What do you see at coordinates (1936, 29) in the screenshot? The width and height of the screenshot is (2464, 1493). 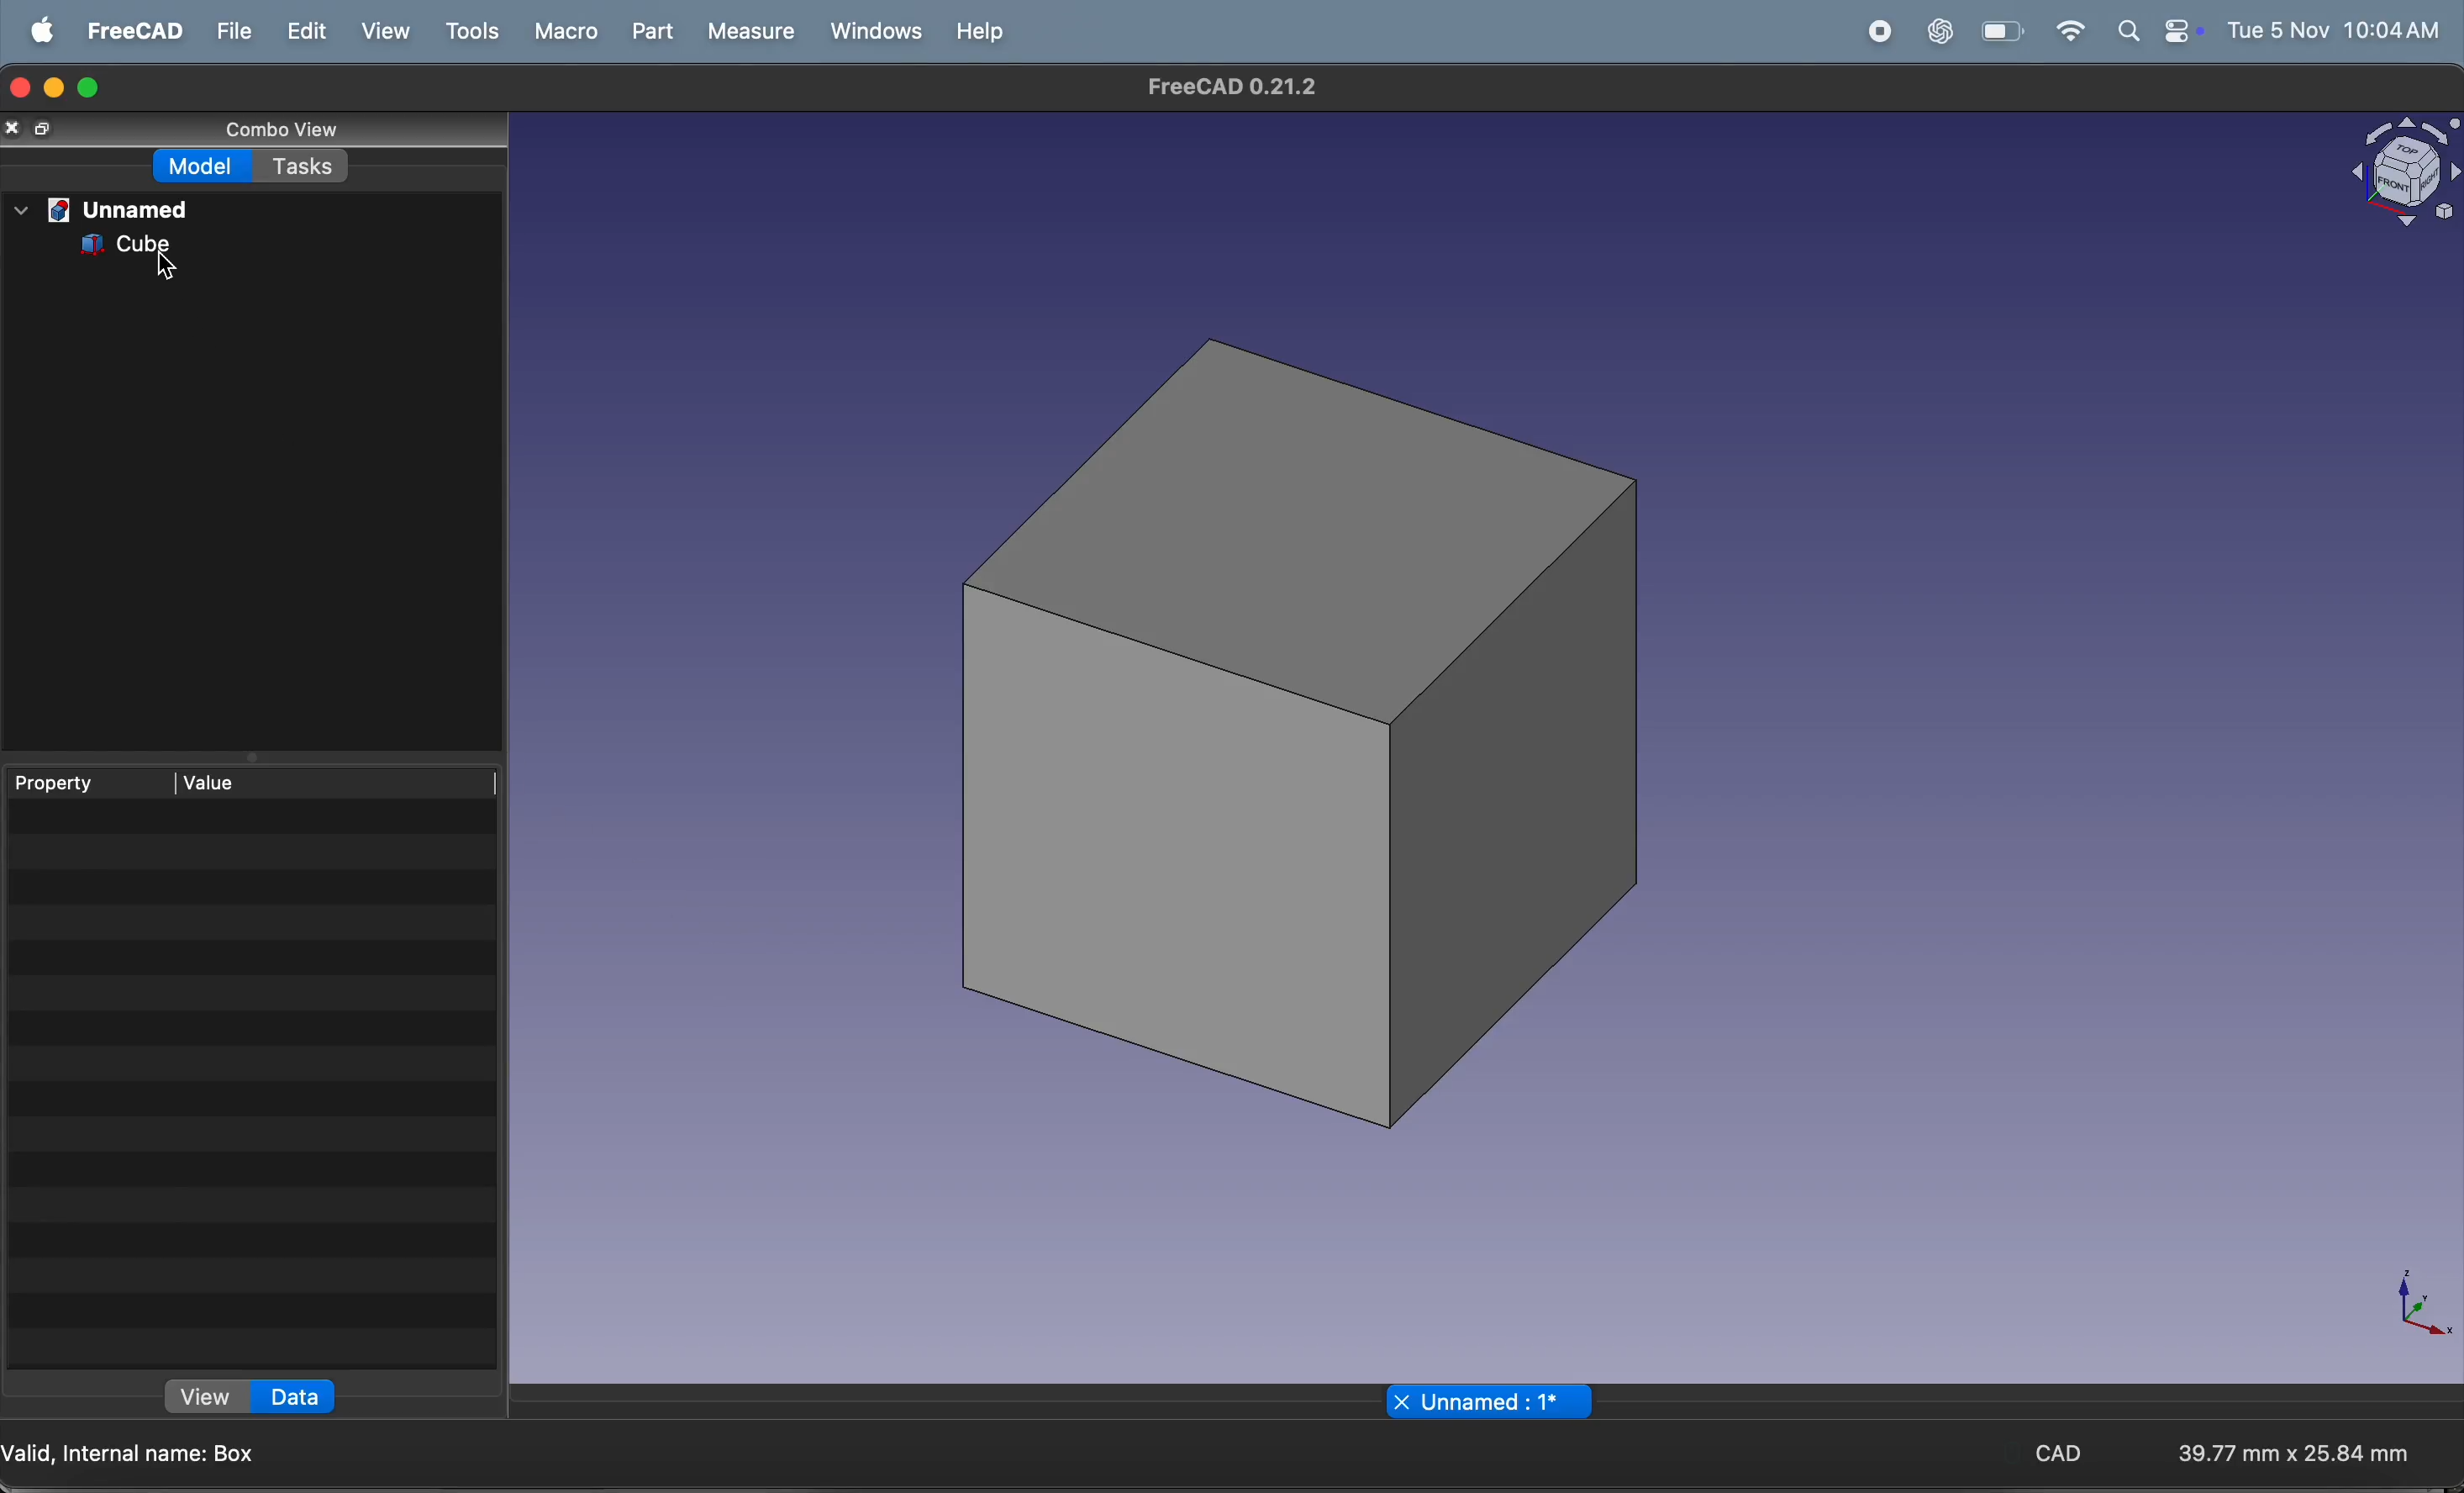 I see `chatgpt` at bounding box center [1936, 29].